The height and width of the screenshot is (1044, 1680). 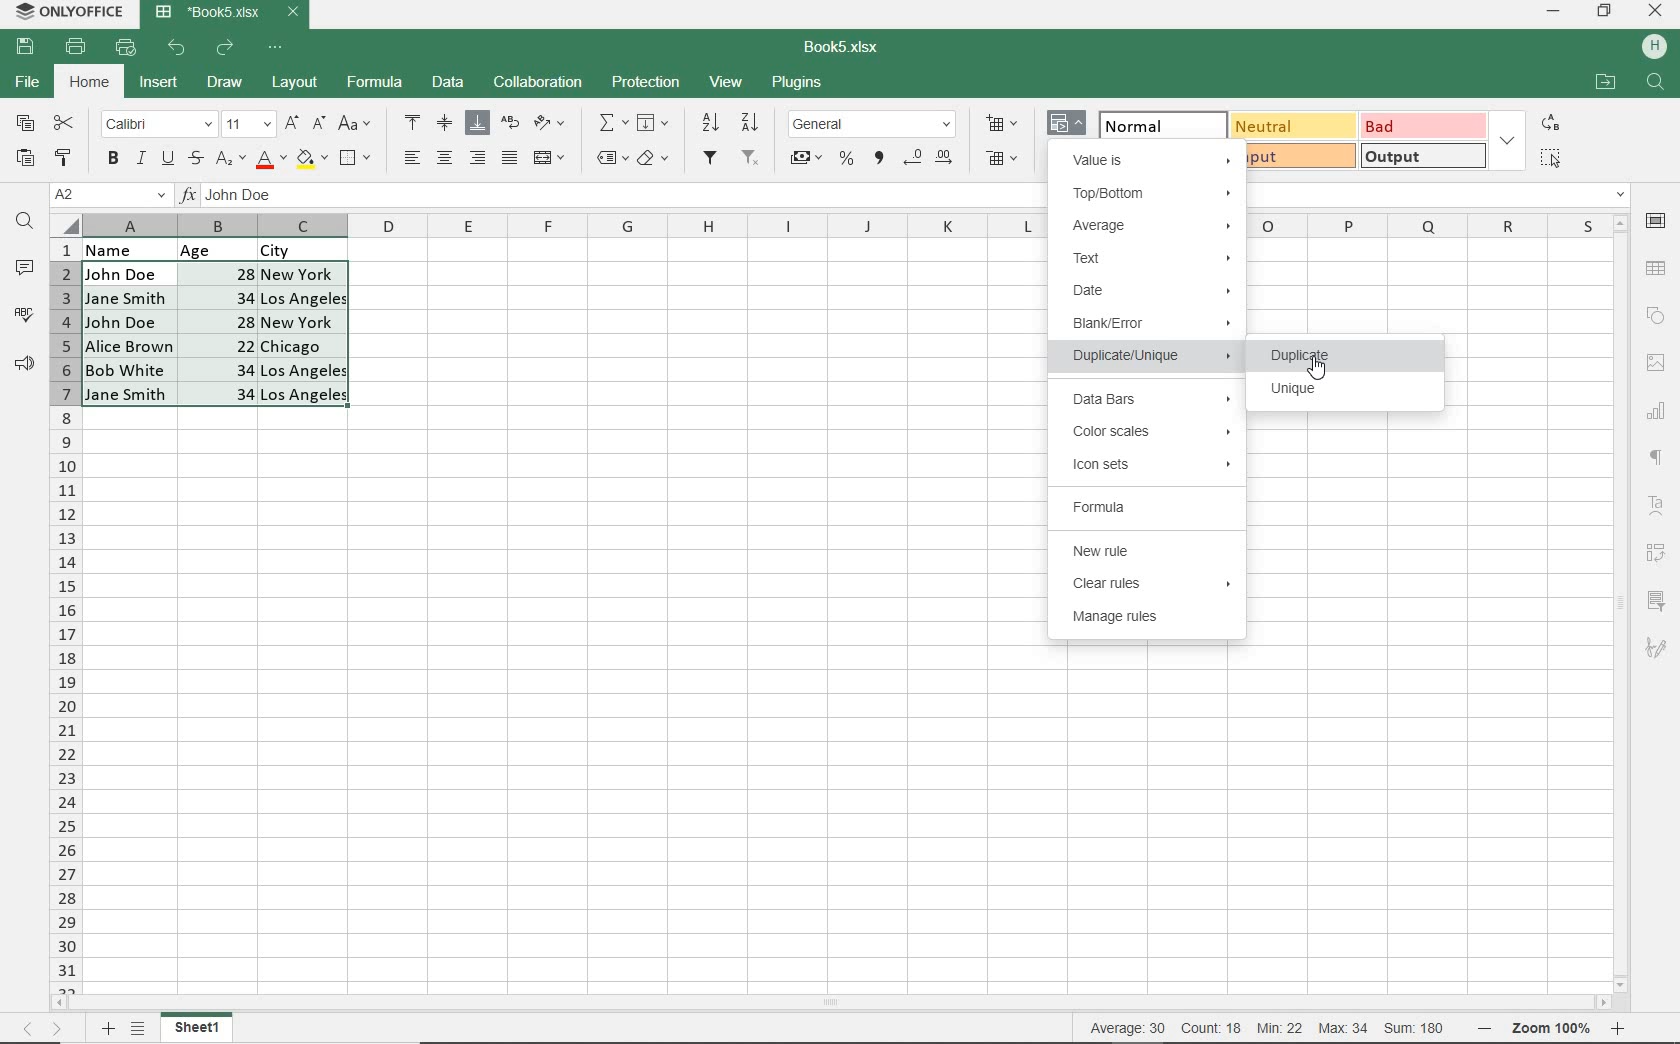 I want to click on DATA, so click(x=449, y=84).